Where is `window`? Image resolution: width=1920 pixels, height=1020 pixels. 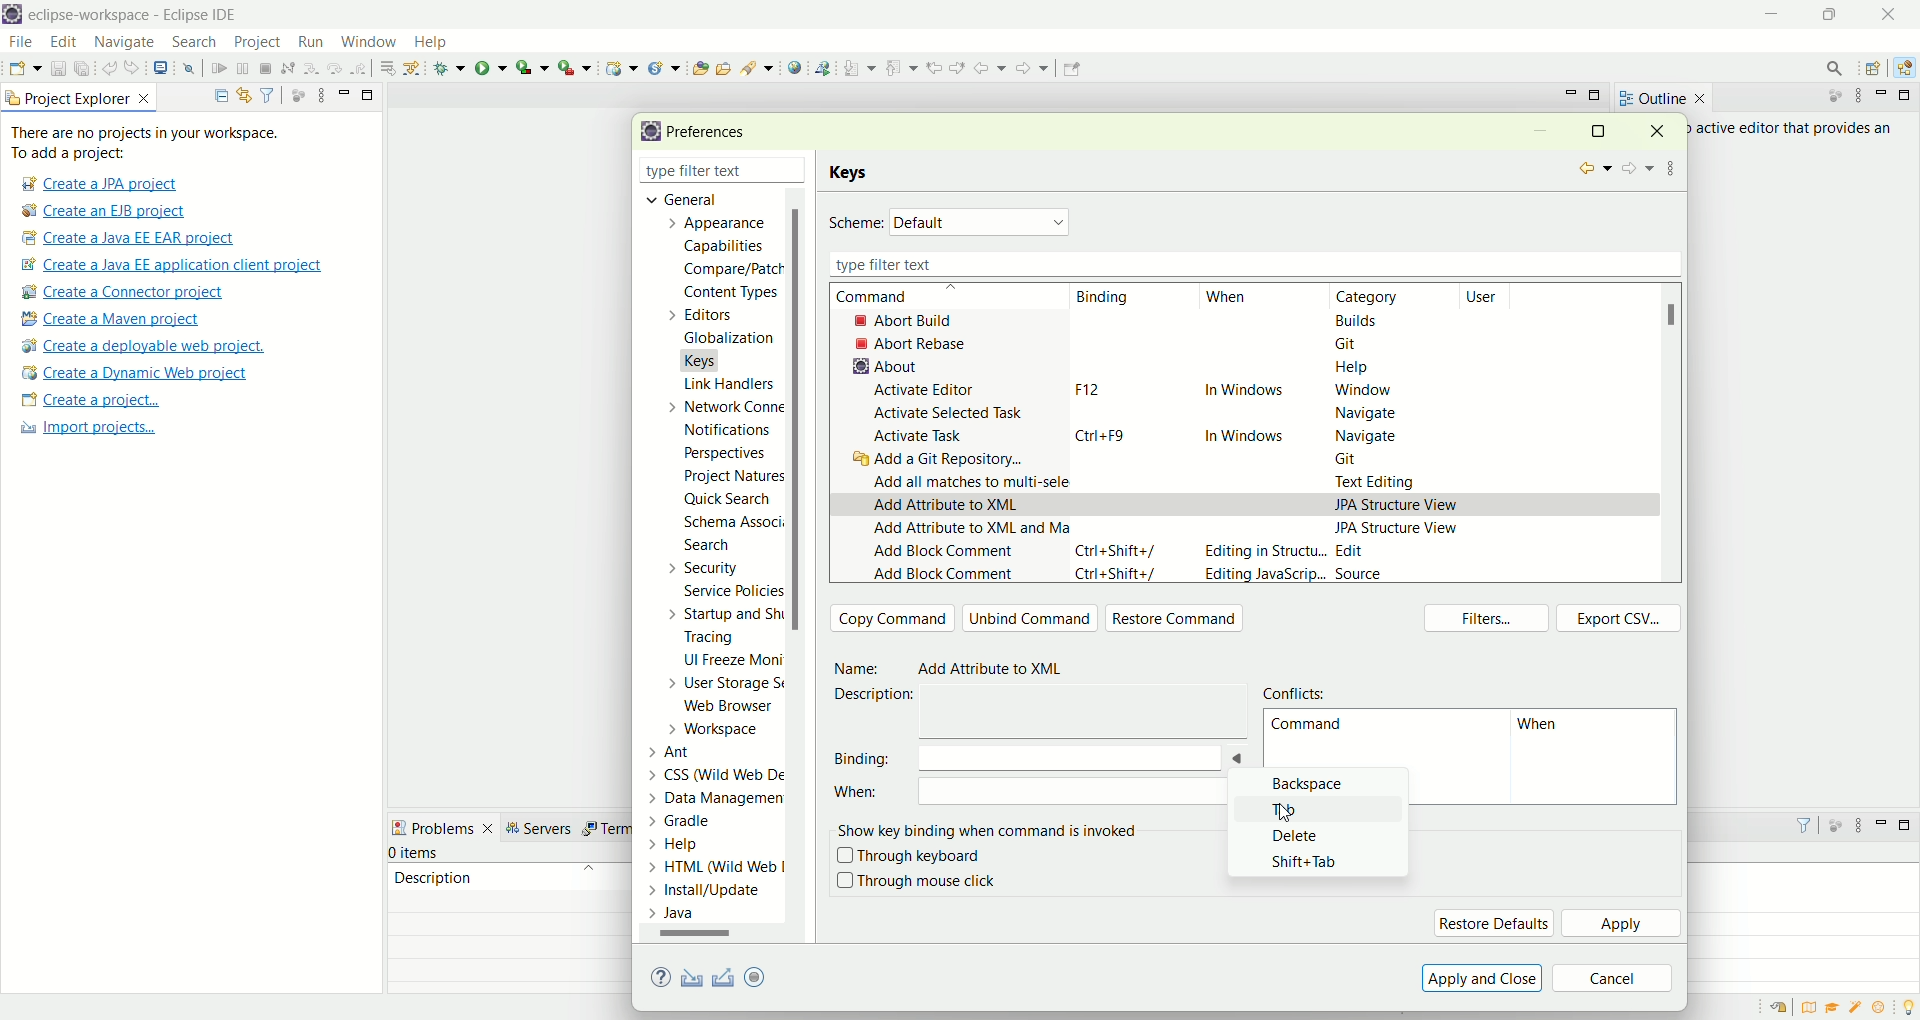
window is located at coordinates (1361, 391).